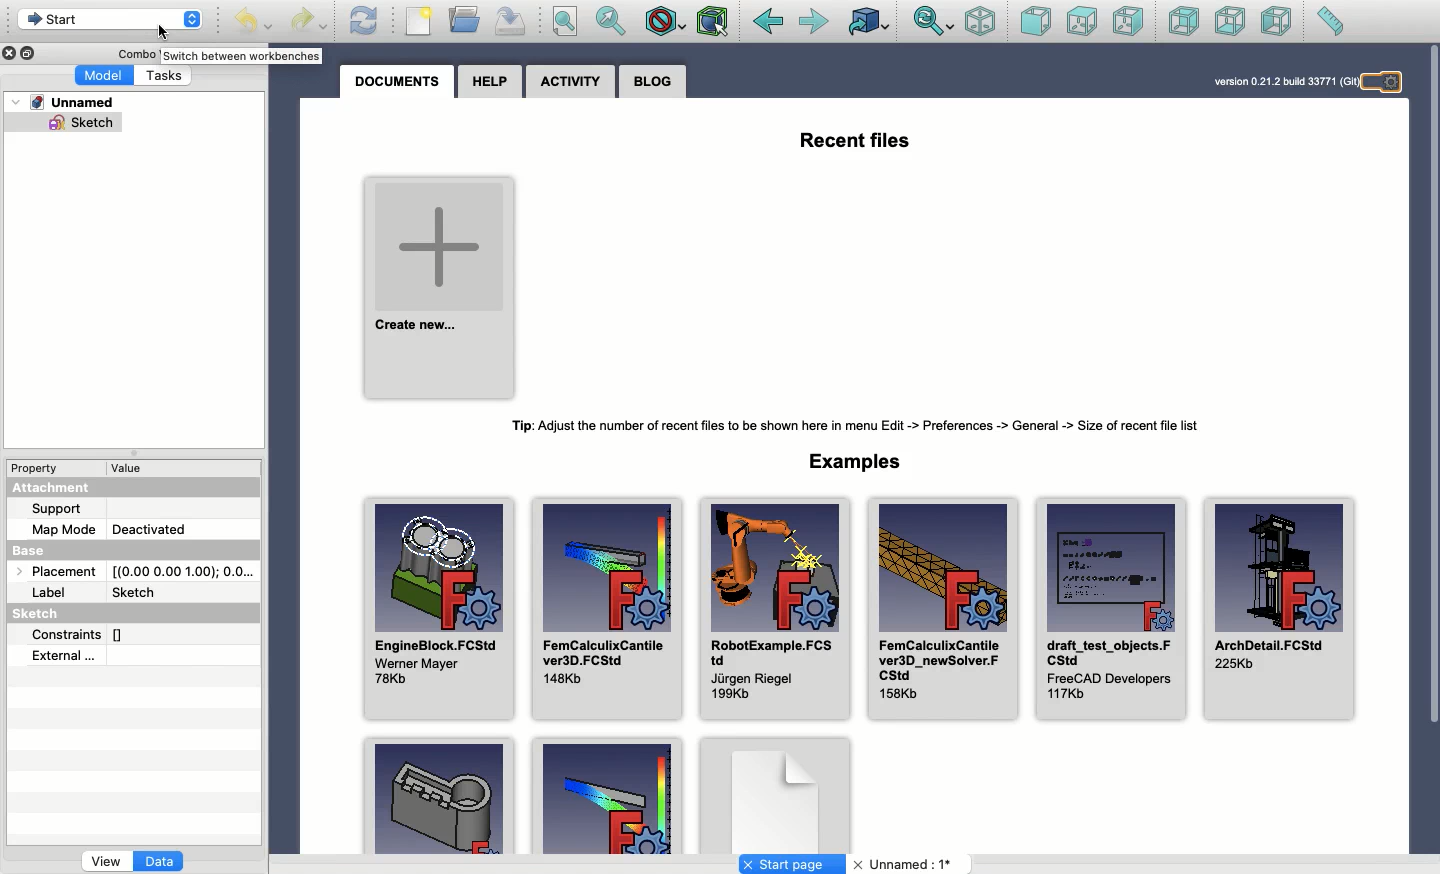 The image size is (1440, 874). Describe the element at coordinates (1282, 81) in the screenshot. I see `Version` at that location.